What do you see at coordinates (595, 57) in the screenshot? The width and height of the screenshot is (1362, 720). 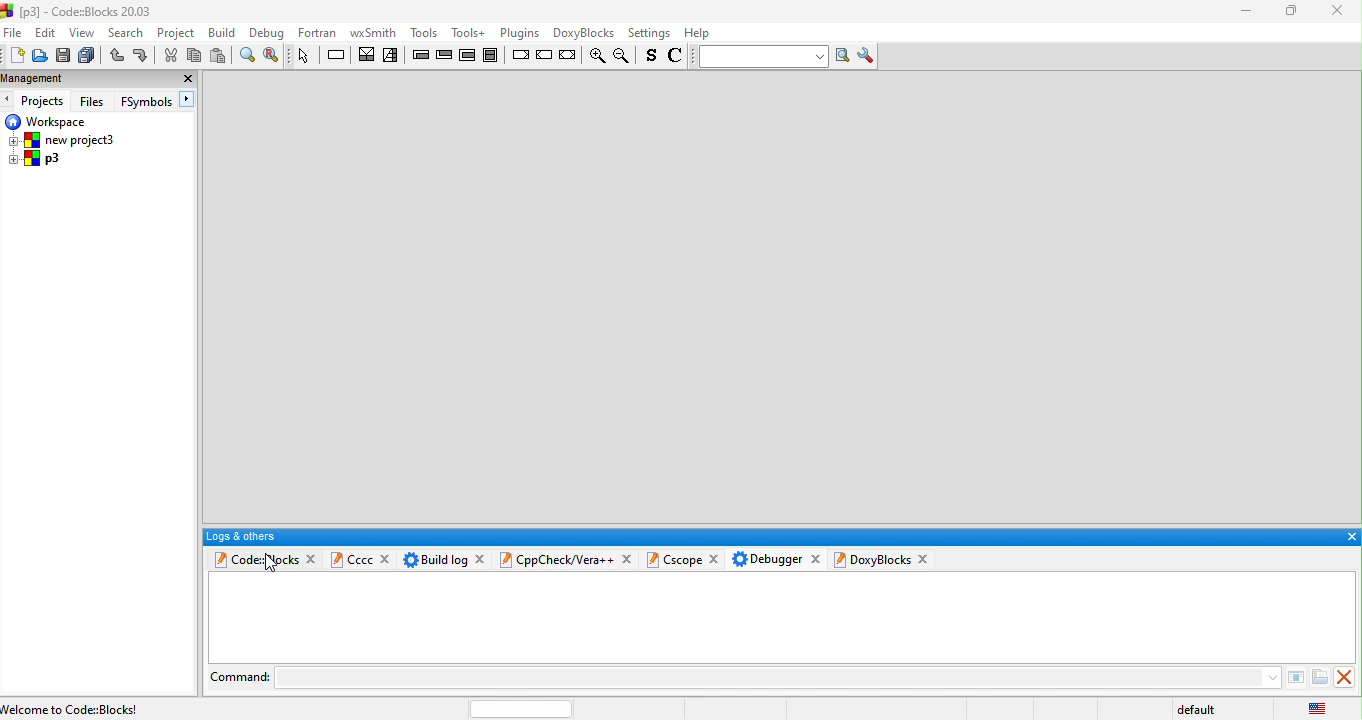 I see `zoom in` at bounding box center [595, 57].